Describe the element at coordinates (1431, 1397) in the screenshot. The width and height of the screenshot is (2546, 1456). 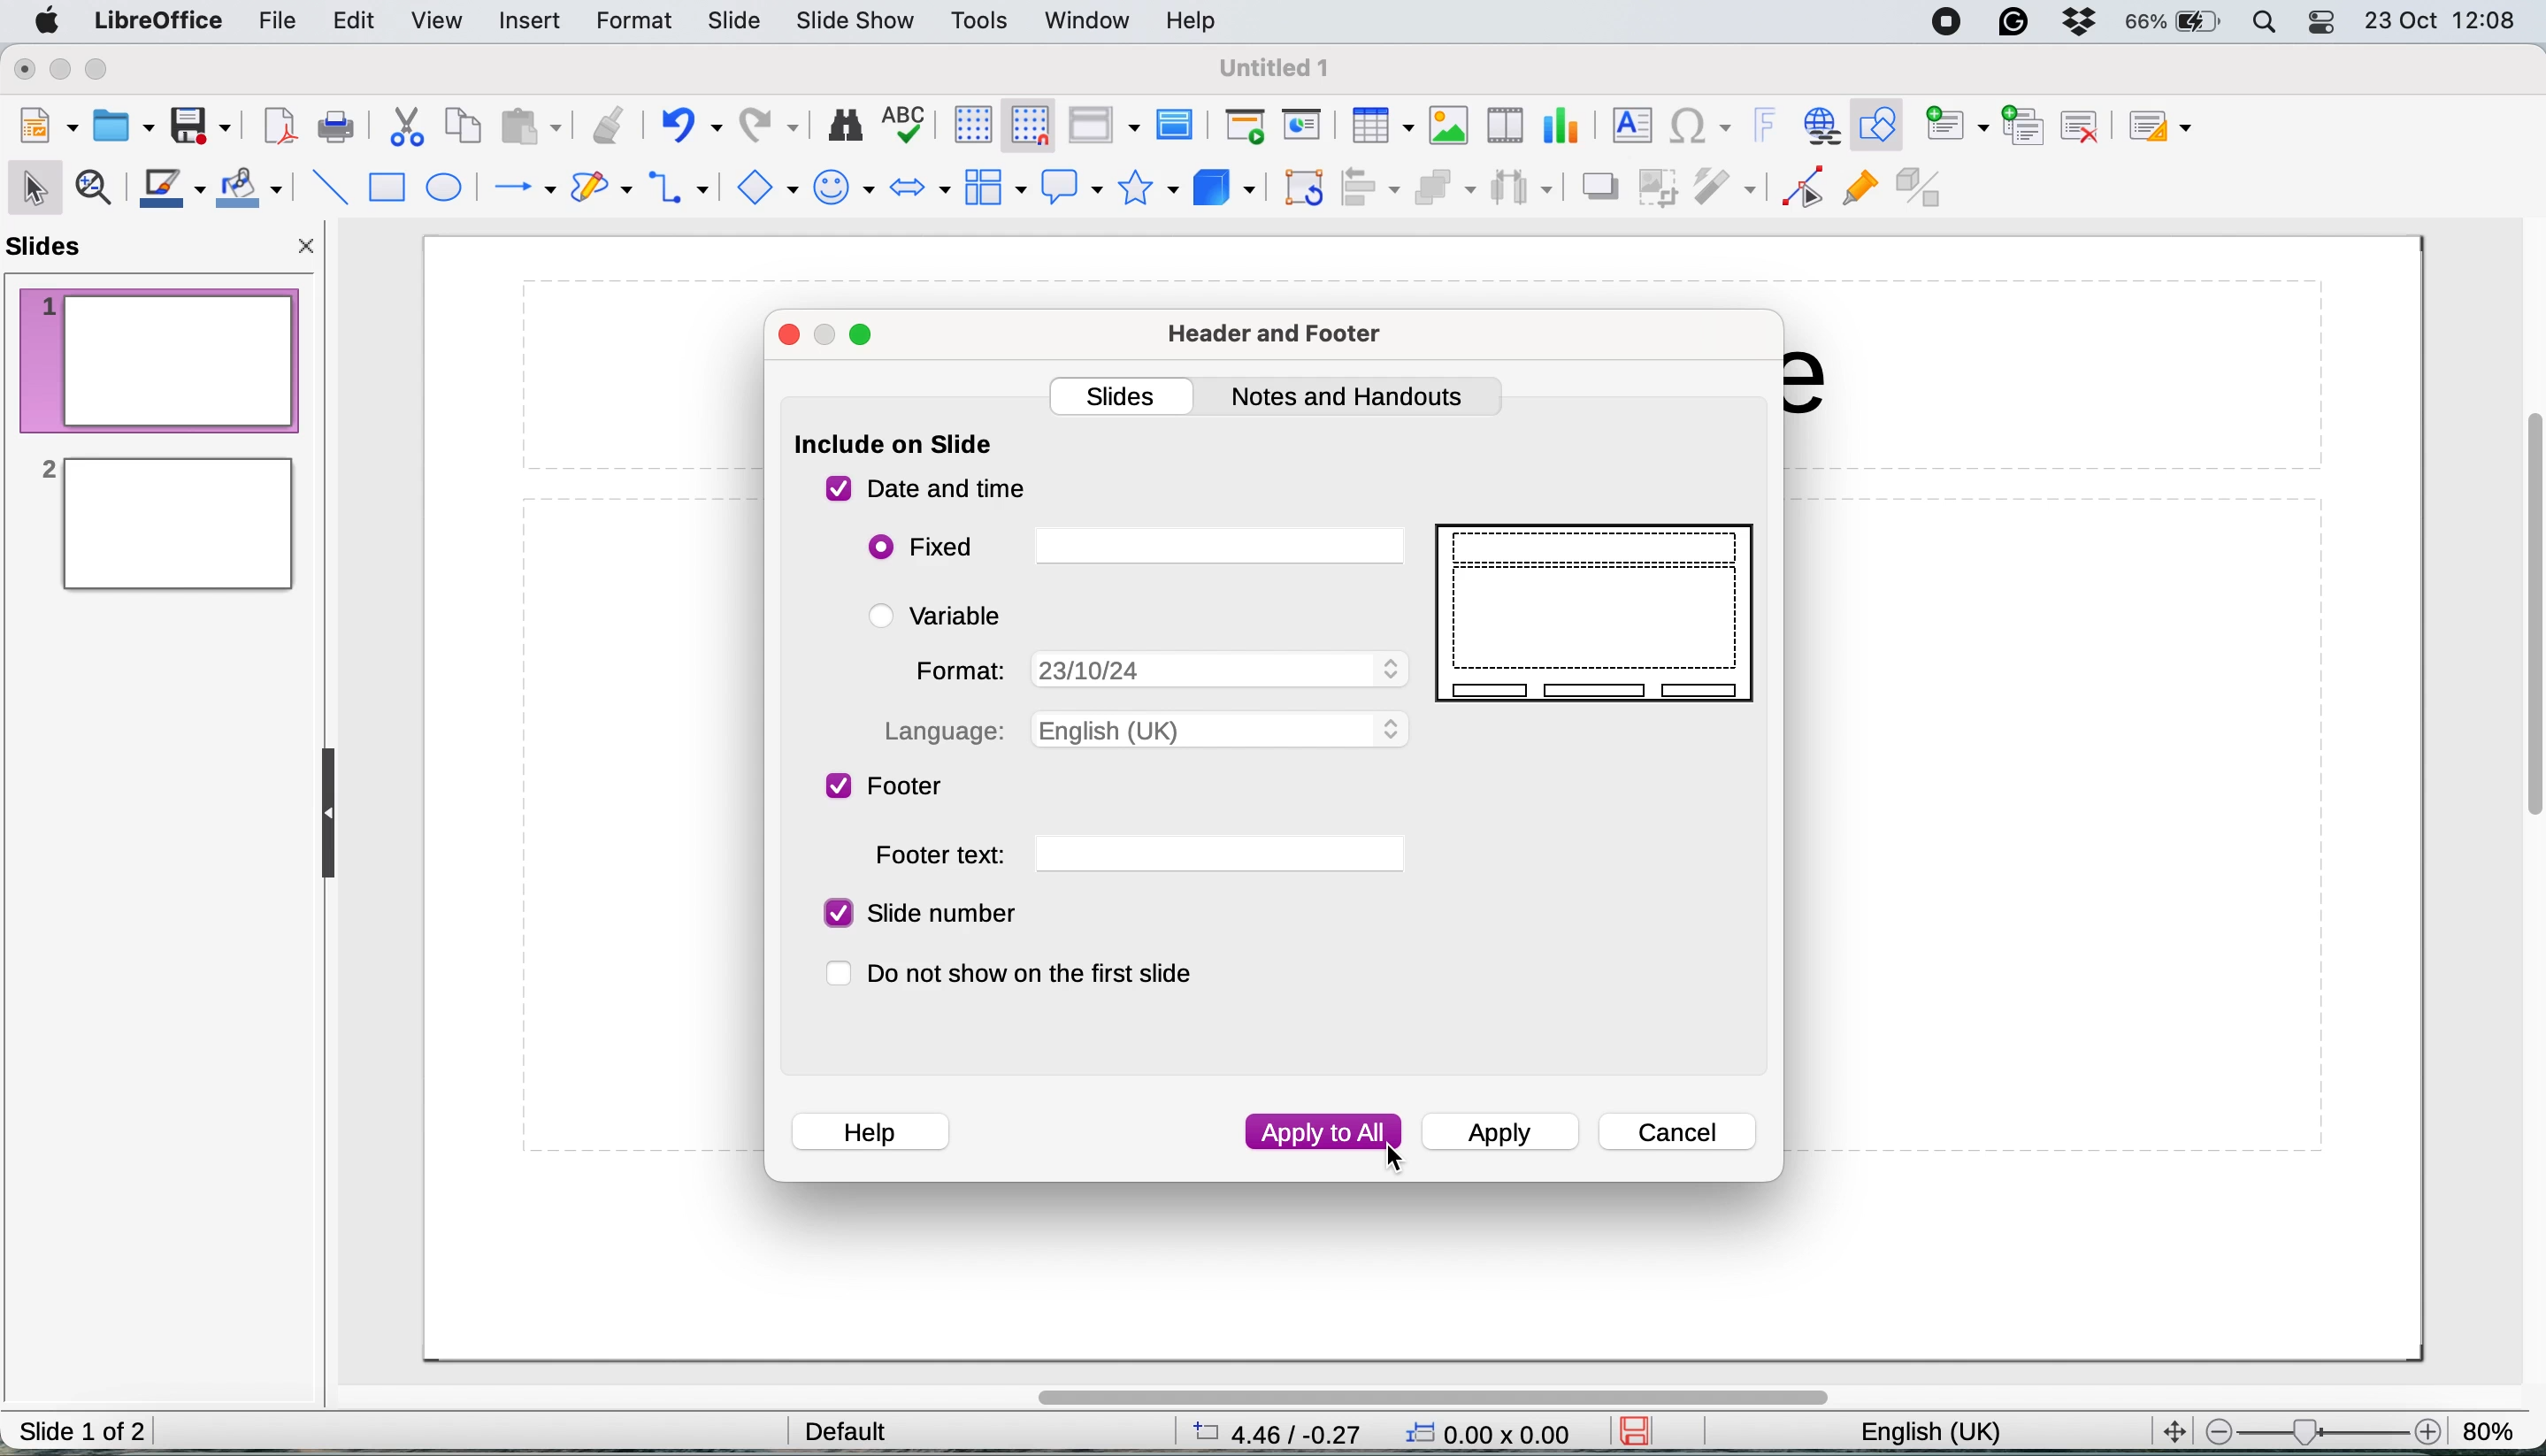
I see `horizontal scroll bar` at that location.